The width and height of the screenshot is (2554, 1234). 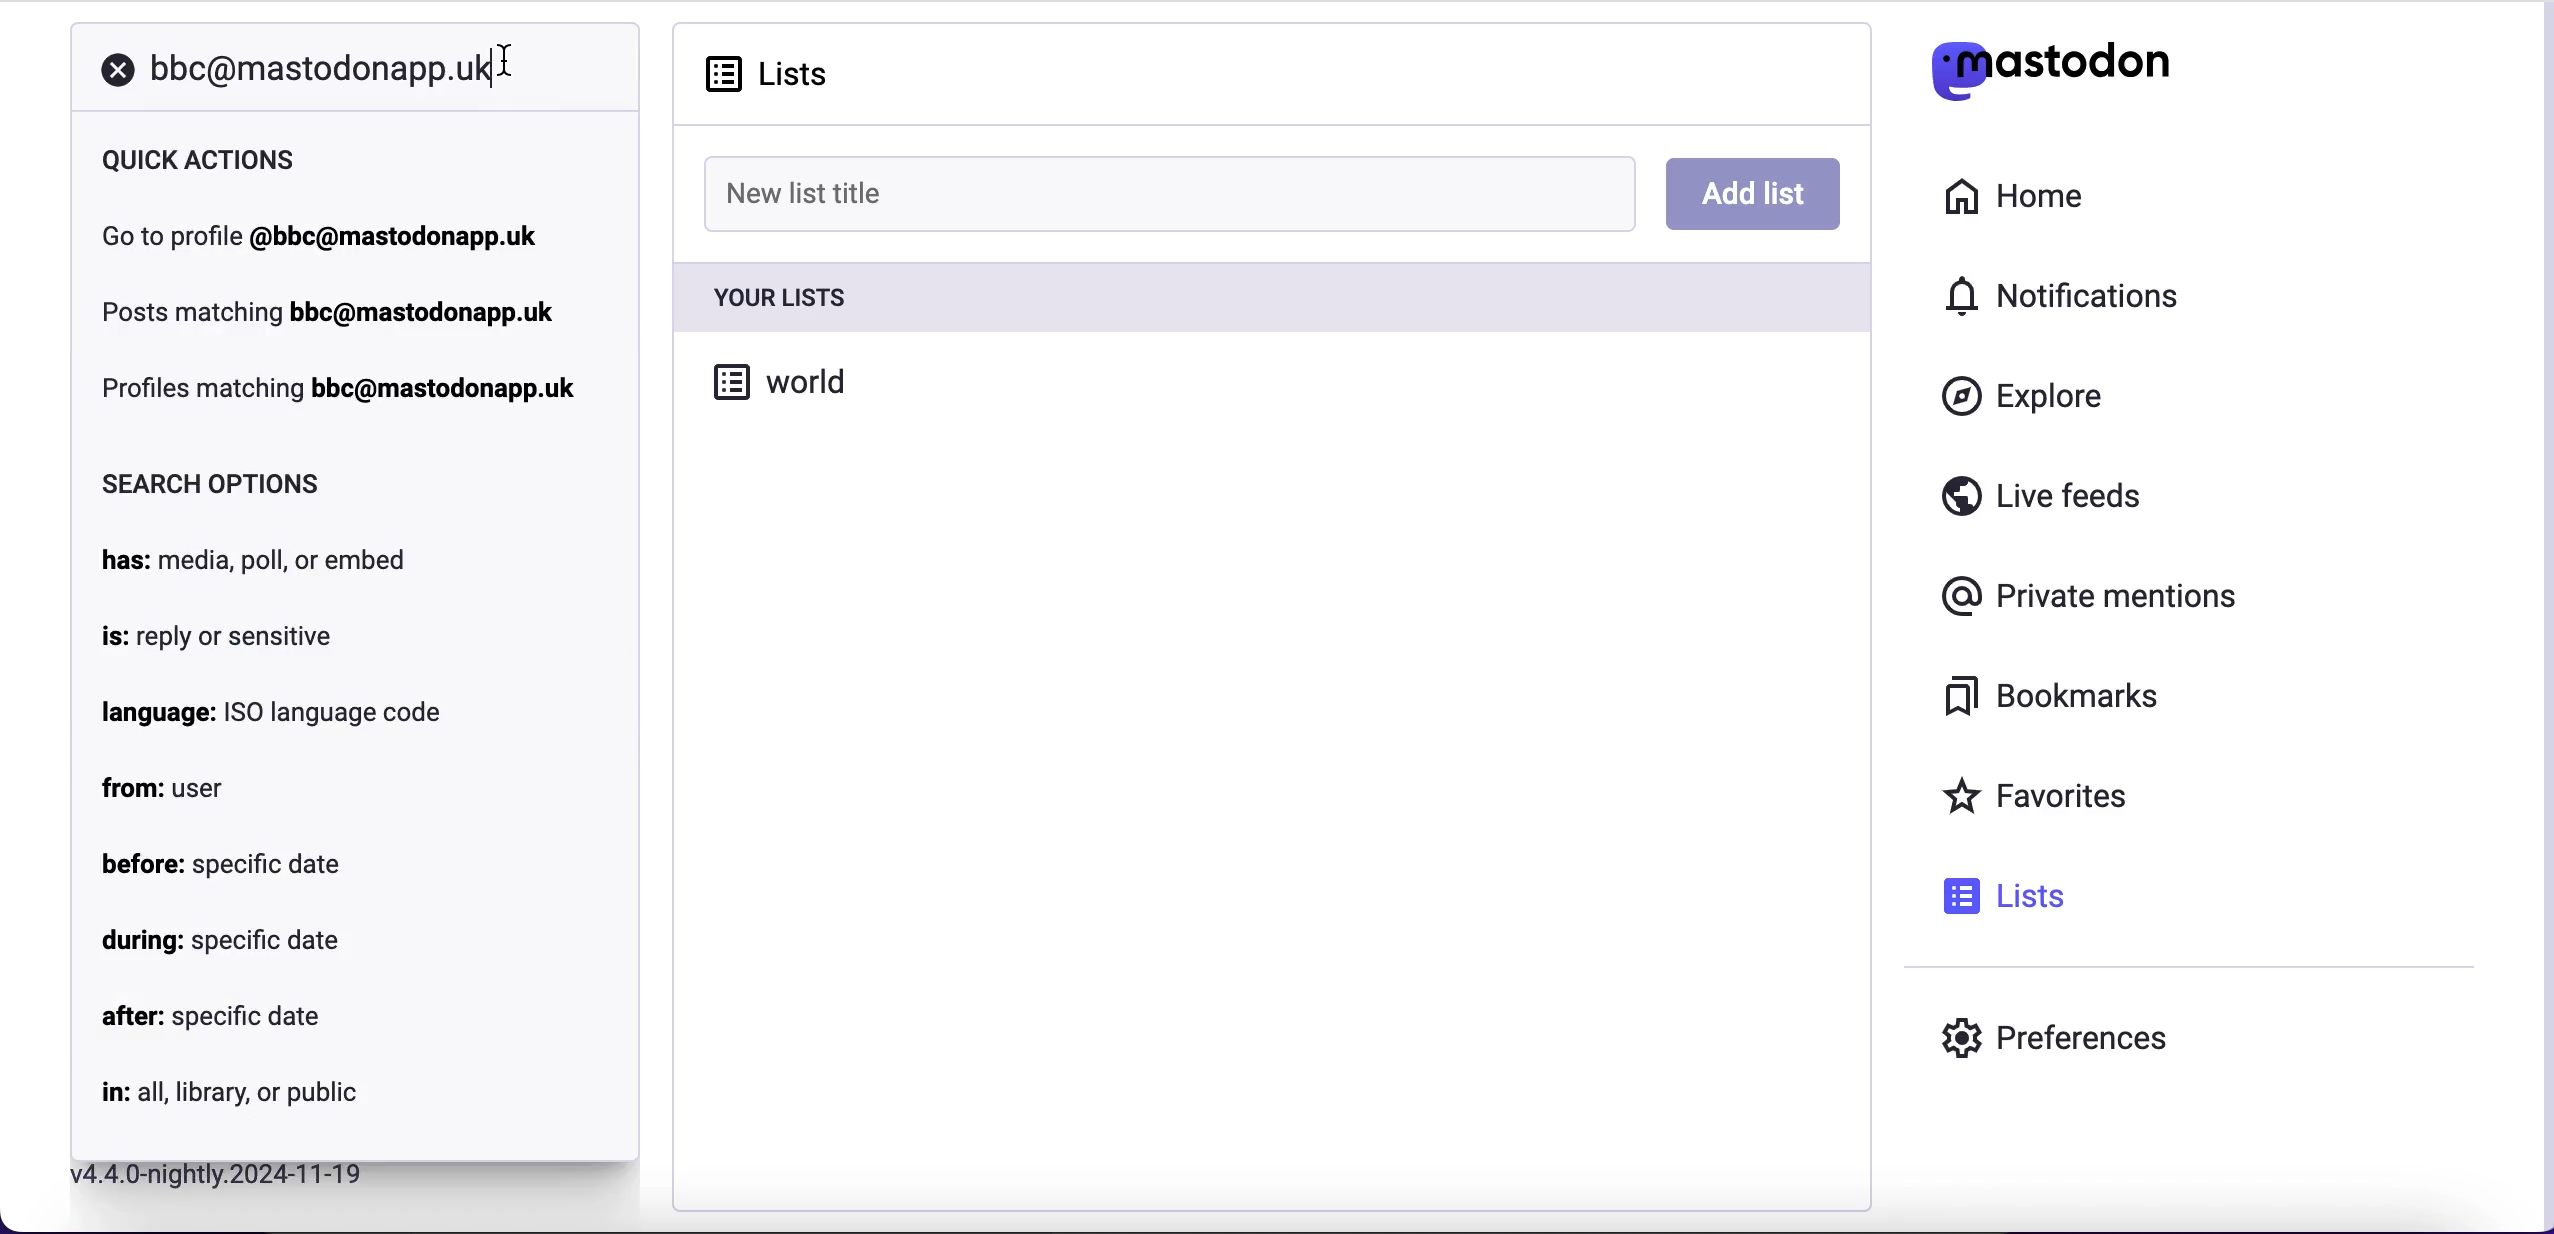 I want to click on mastodon logo, so click(x=2050, y=65).